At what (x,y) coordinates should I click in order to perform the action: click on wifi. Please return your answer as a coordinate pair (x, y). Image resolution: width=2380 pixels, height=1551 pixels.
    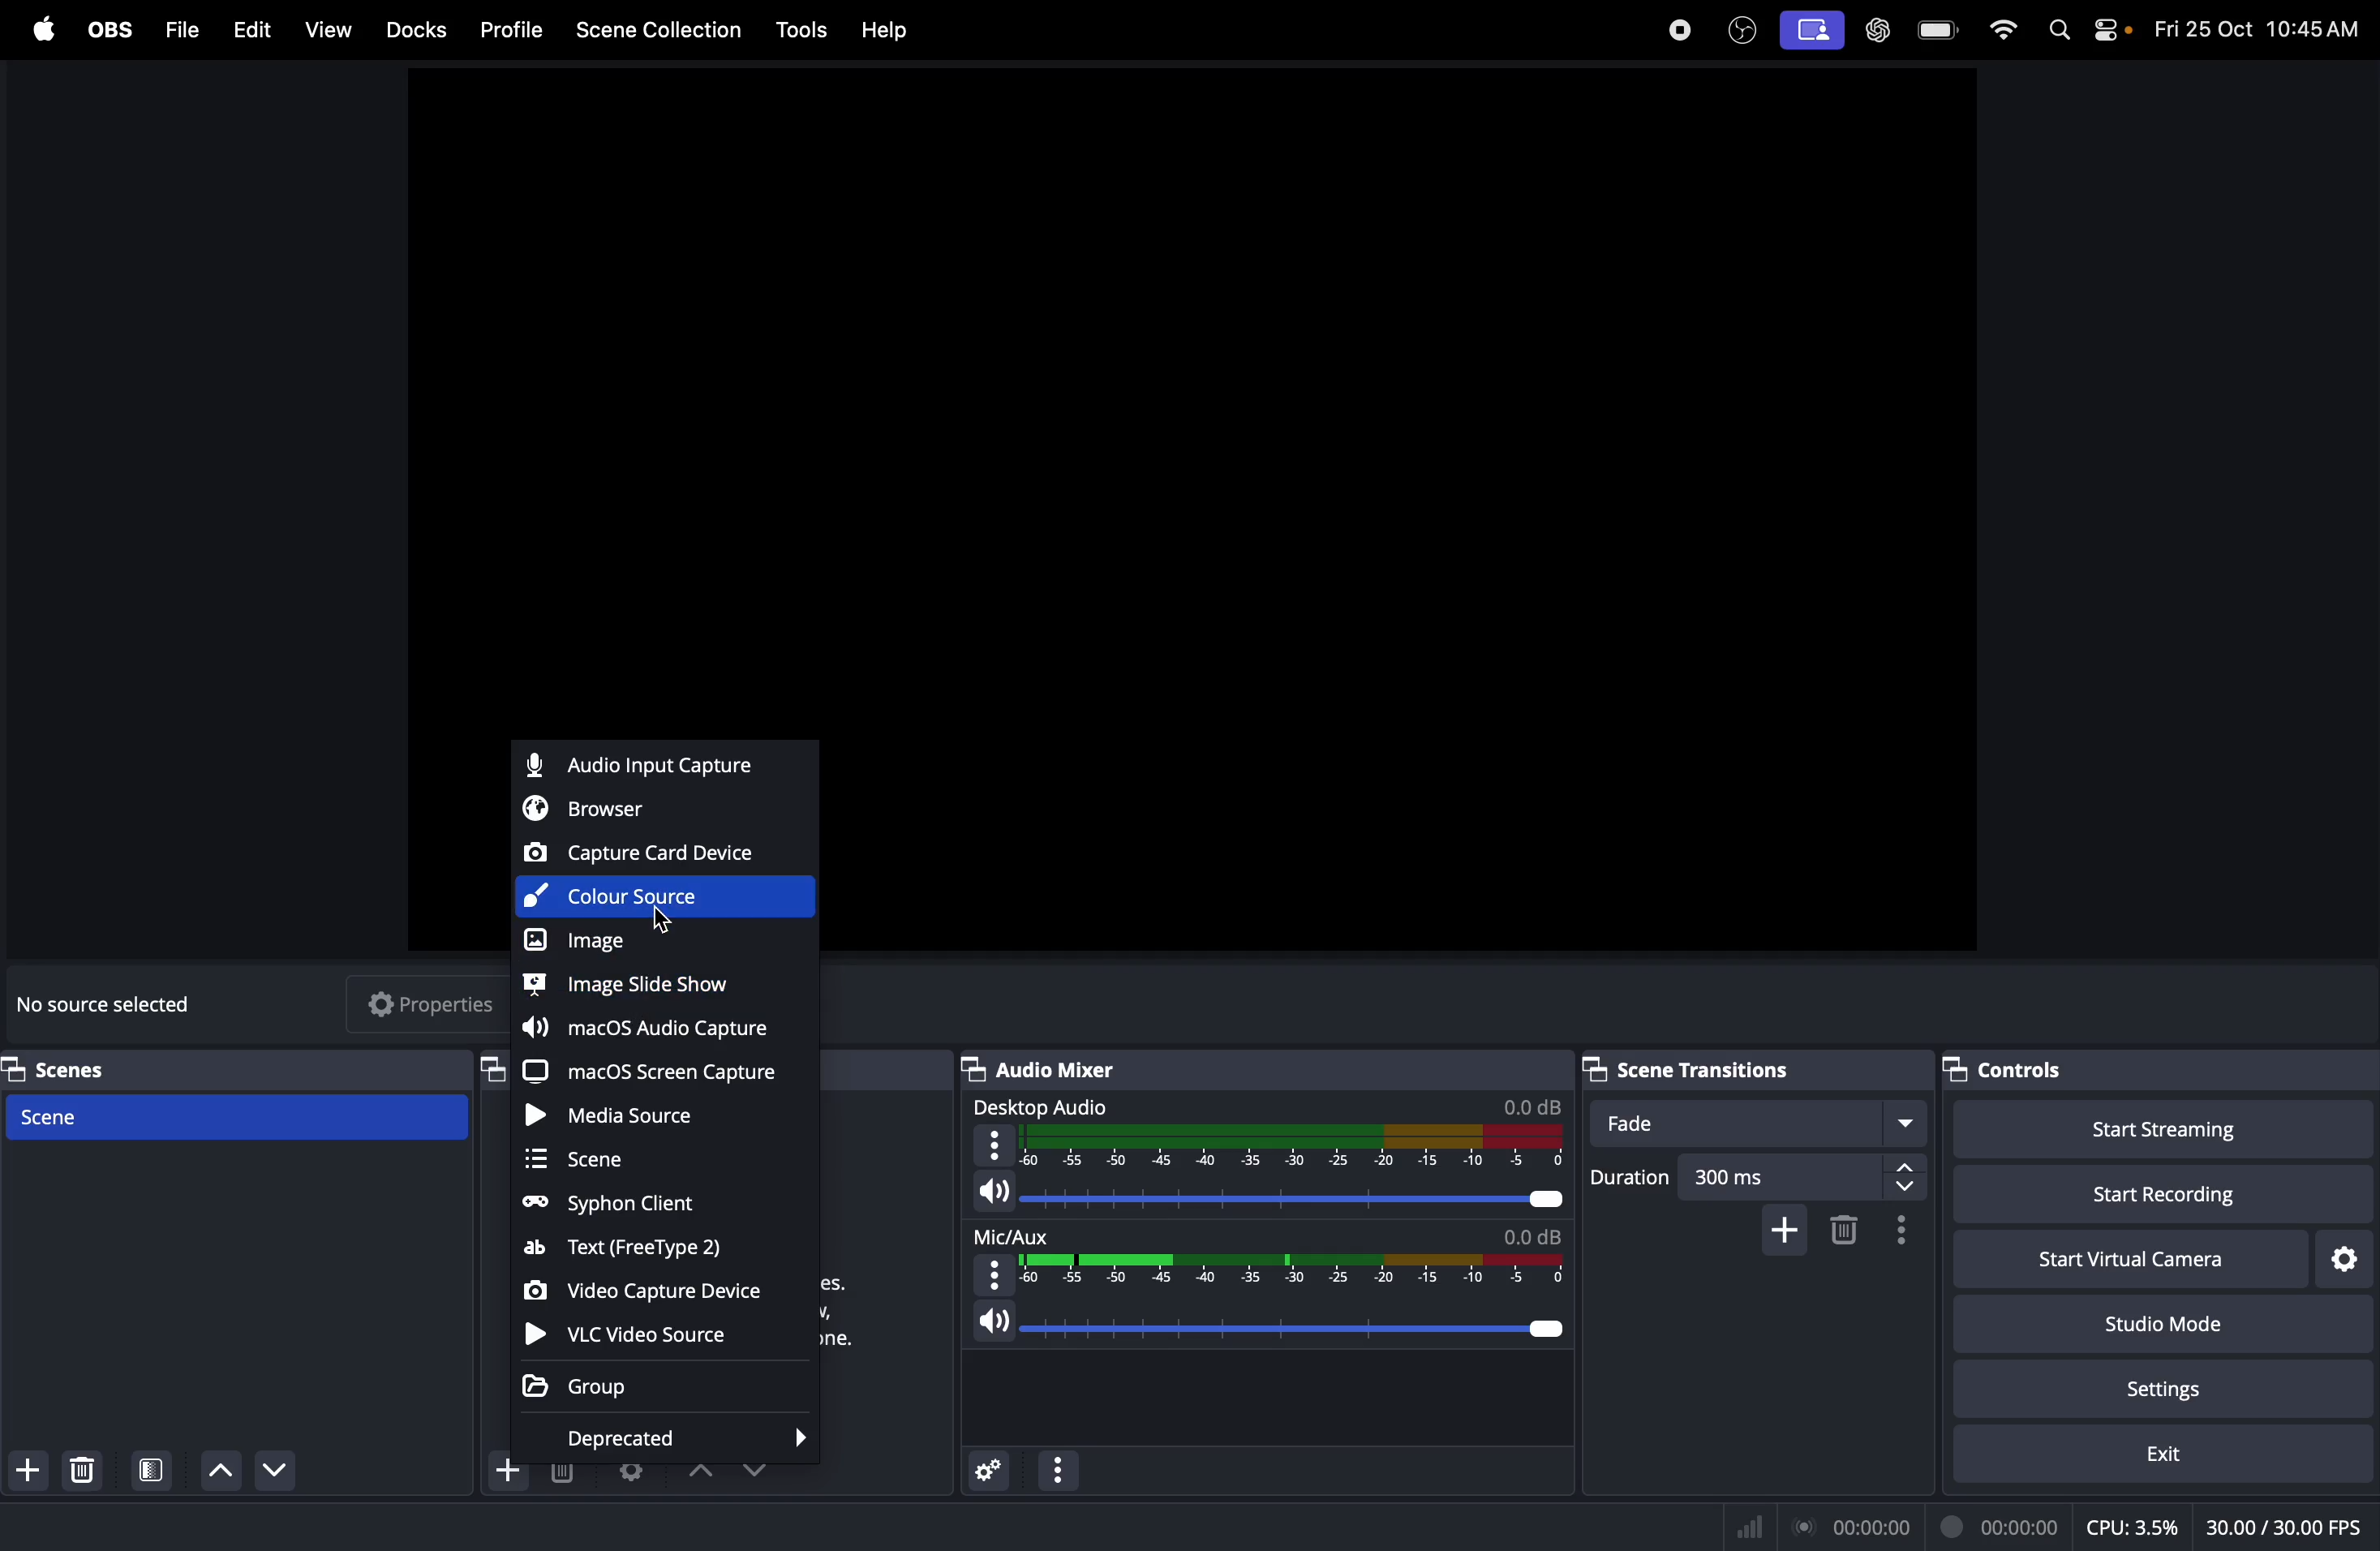
    Looking at the image, I should click on (2006, 30).